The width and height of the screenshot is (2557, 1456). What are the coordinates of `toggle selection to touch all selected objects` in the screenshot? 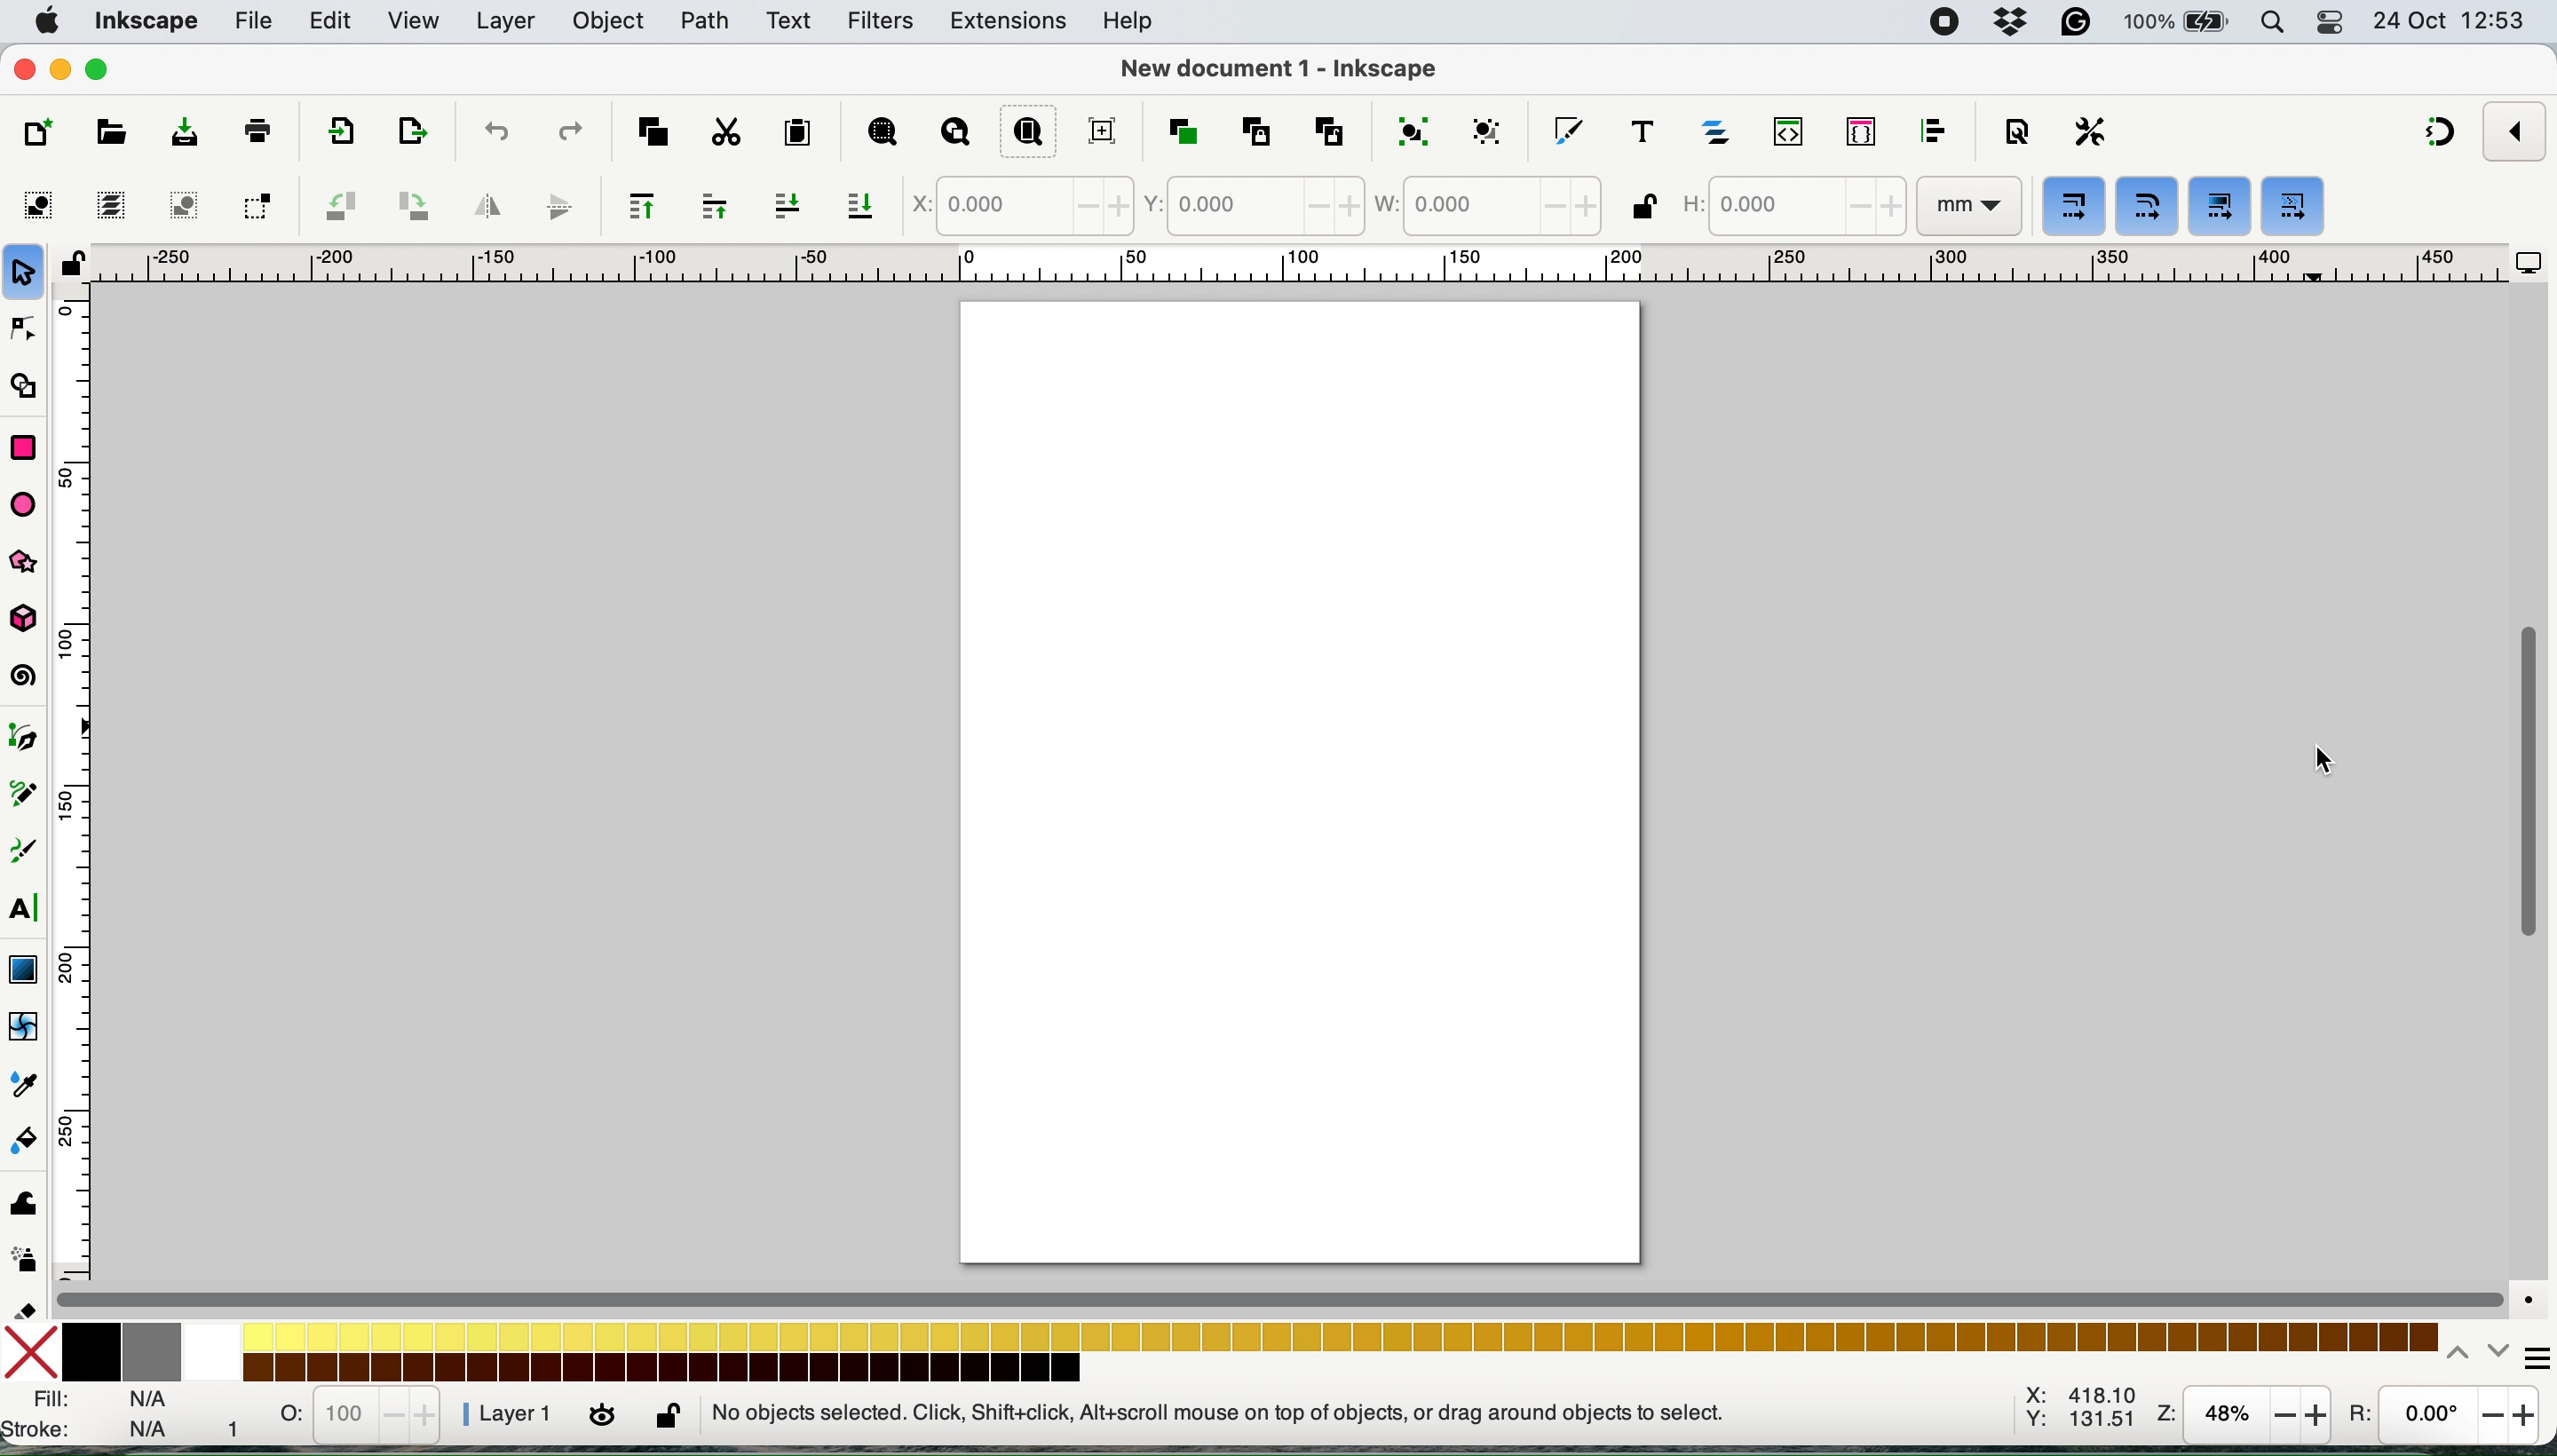 It's located at (253, 204).